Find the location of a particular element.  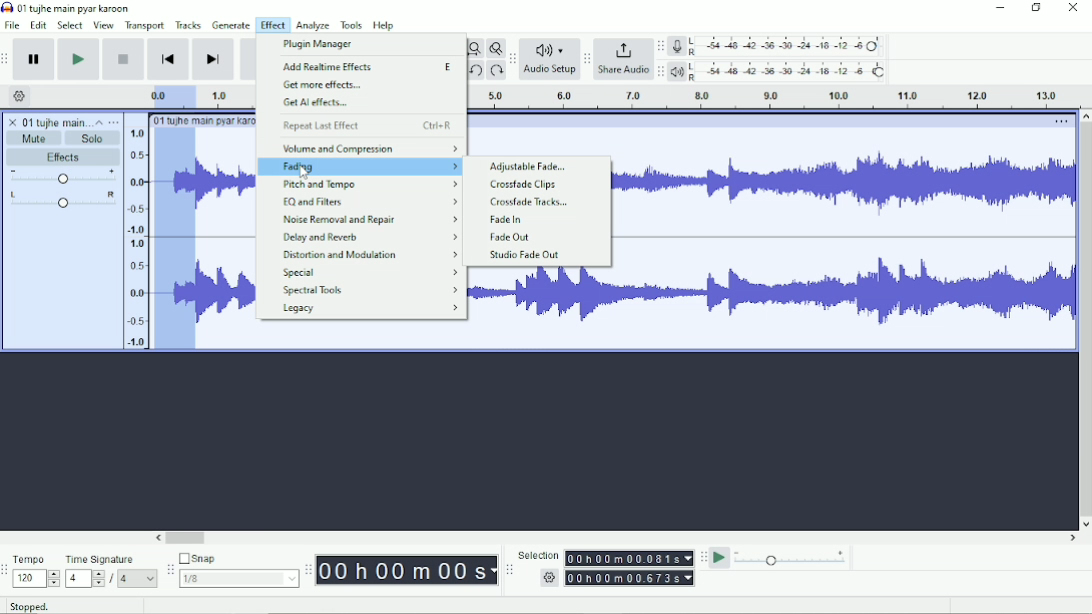

View is located at coordinates (103, 25).